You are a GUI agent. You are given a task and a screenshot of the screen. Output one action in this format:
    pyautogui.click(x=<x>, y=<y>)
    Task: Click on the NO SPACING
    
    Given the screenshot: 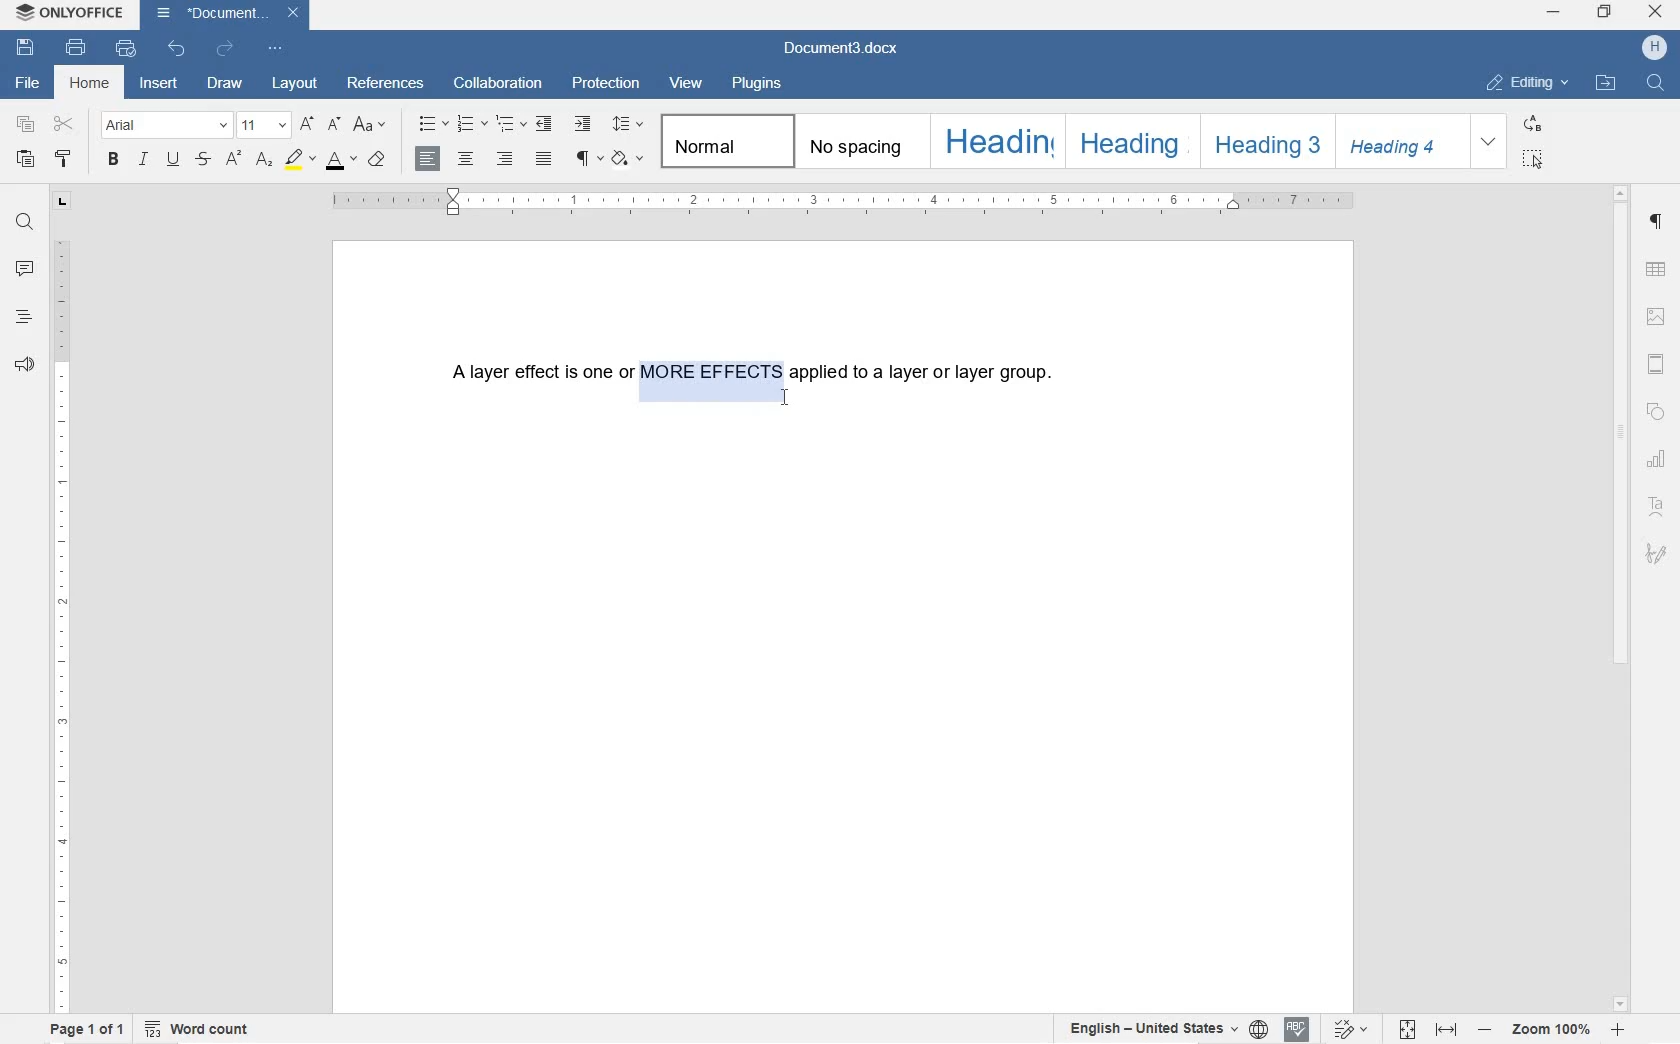 What is the action you would take?
    pyautogui.click(x=856, y=141)
    